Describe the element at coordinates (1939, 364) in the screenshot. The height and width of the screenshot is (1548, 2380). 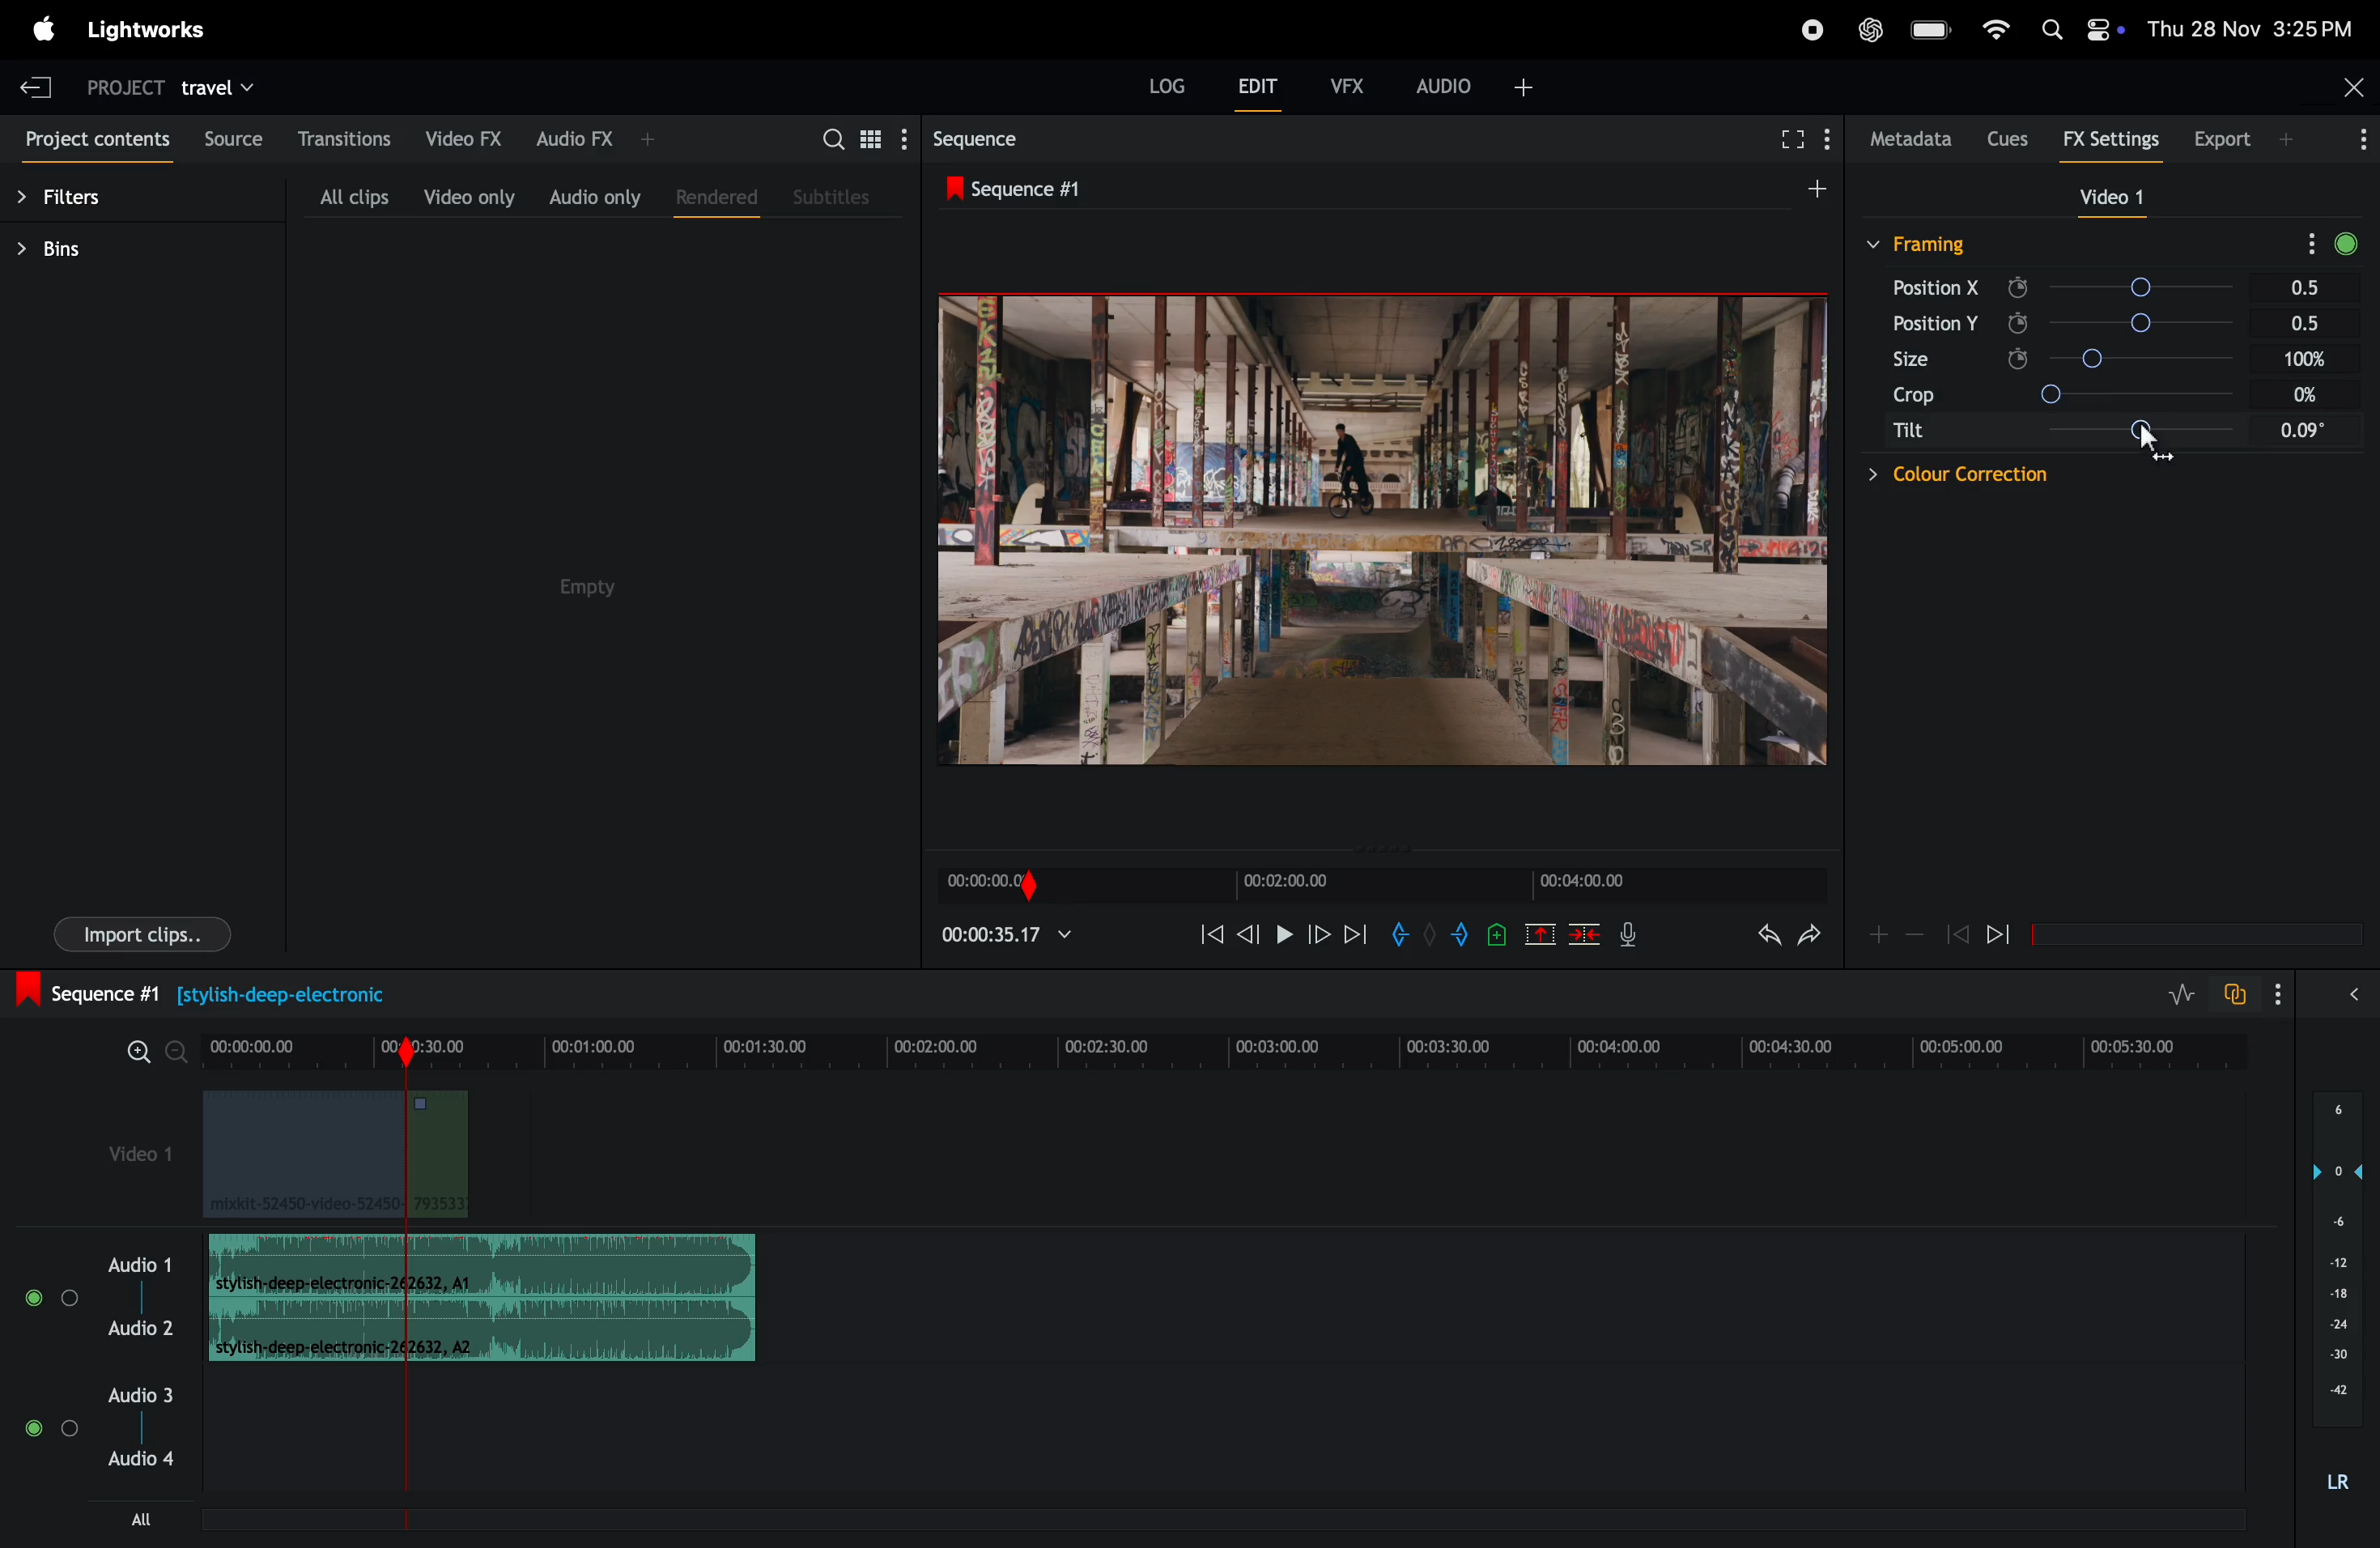
I see `size` at that location.